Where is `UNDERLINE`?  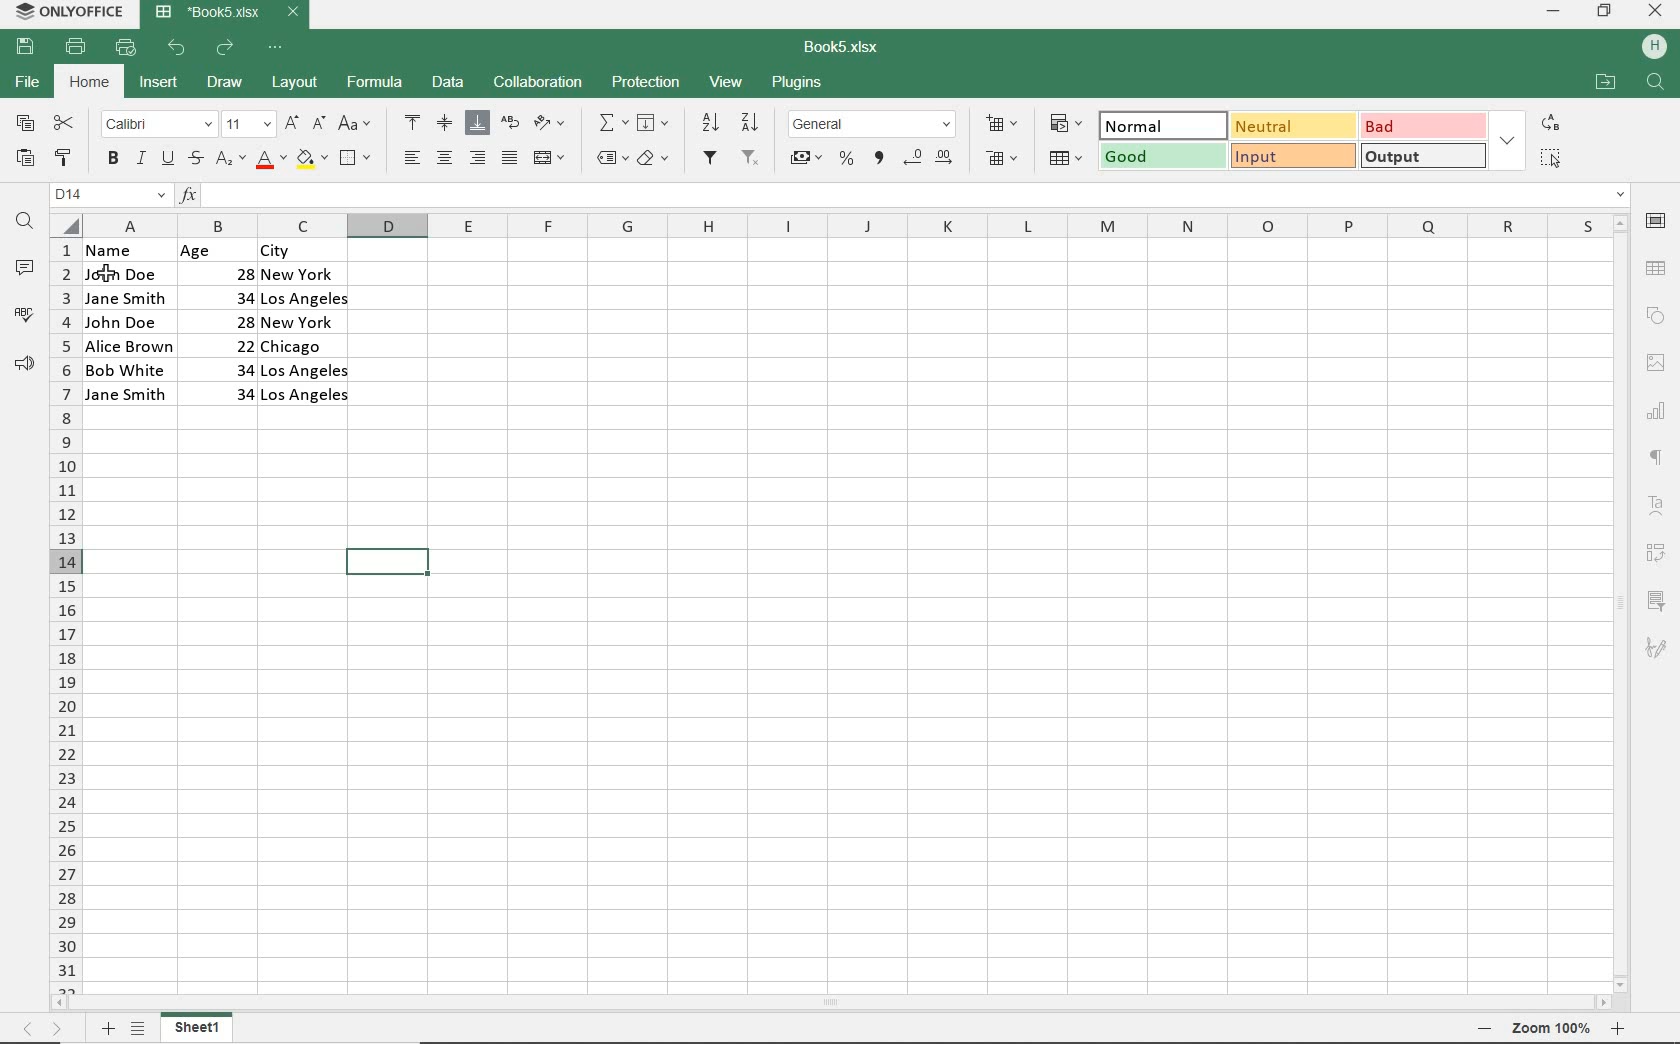
UNDERLINE is located at coordinates (166, 159).